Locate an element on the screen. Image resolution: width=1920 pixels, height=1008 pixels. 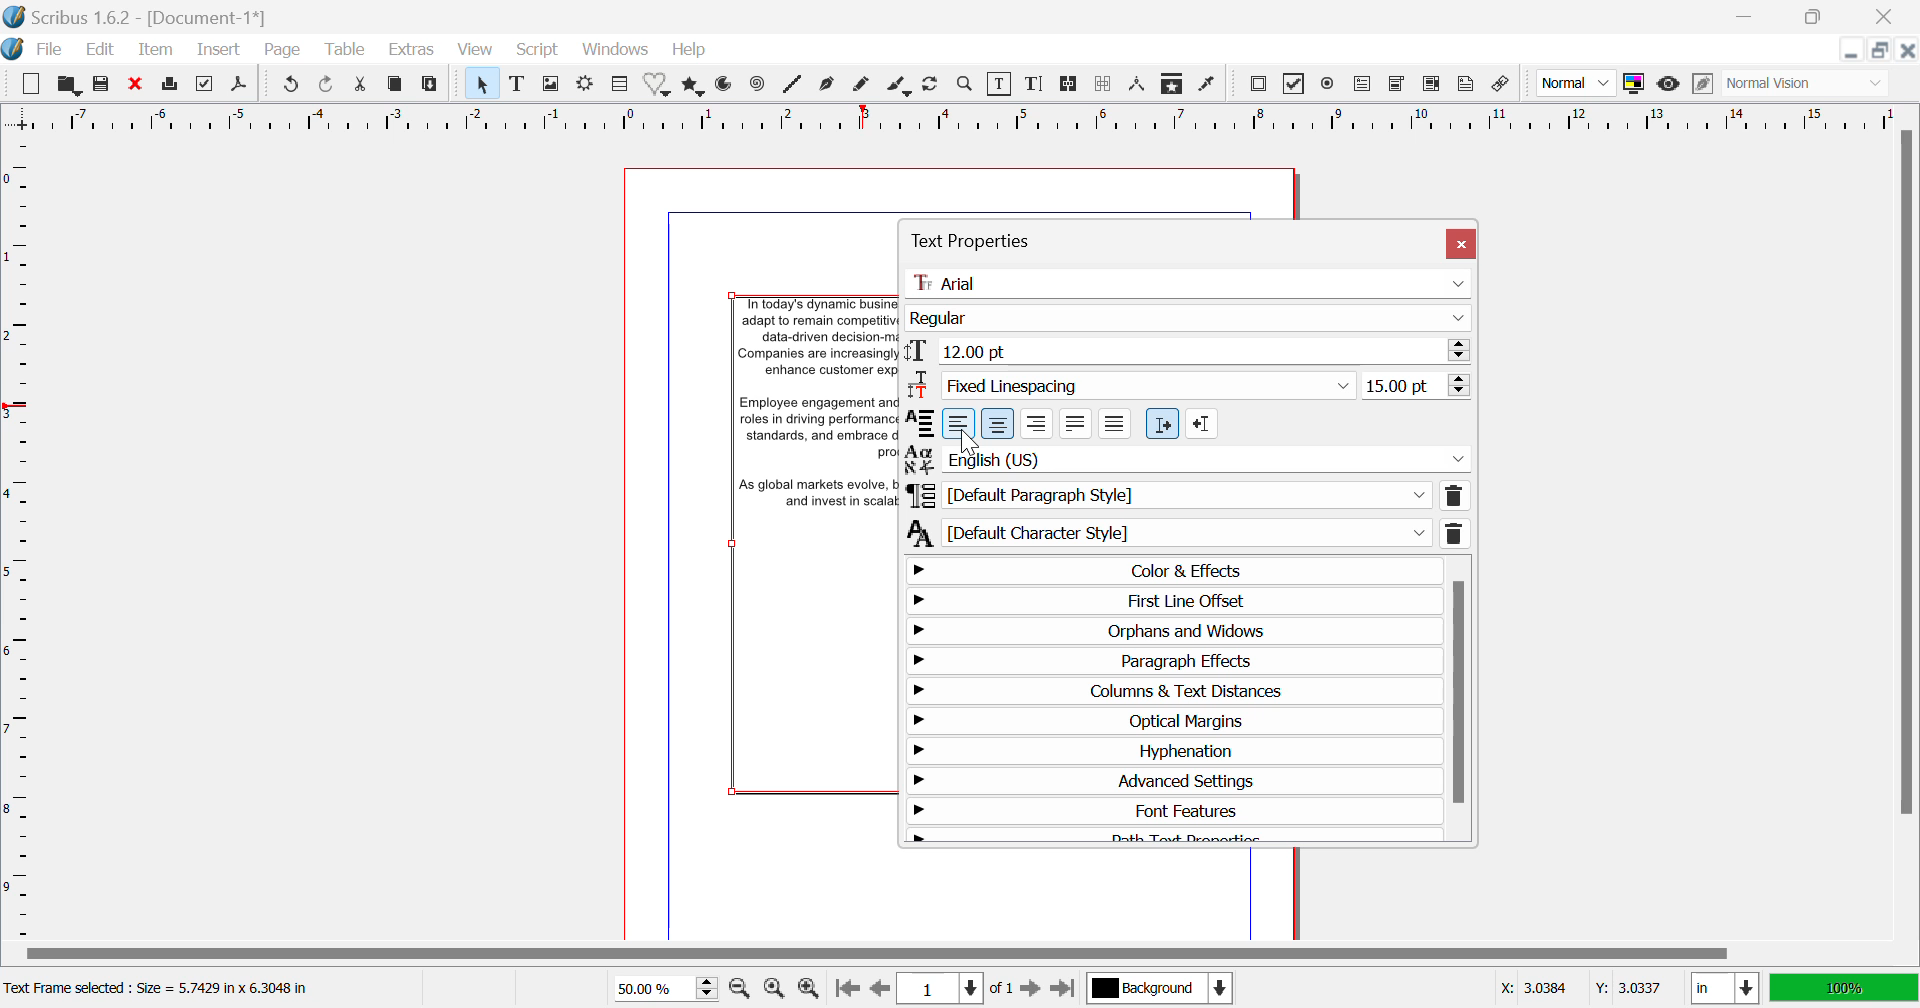
Visual Appearance of display is located at coordinates (1804, 83).